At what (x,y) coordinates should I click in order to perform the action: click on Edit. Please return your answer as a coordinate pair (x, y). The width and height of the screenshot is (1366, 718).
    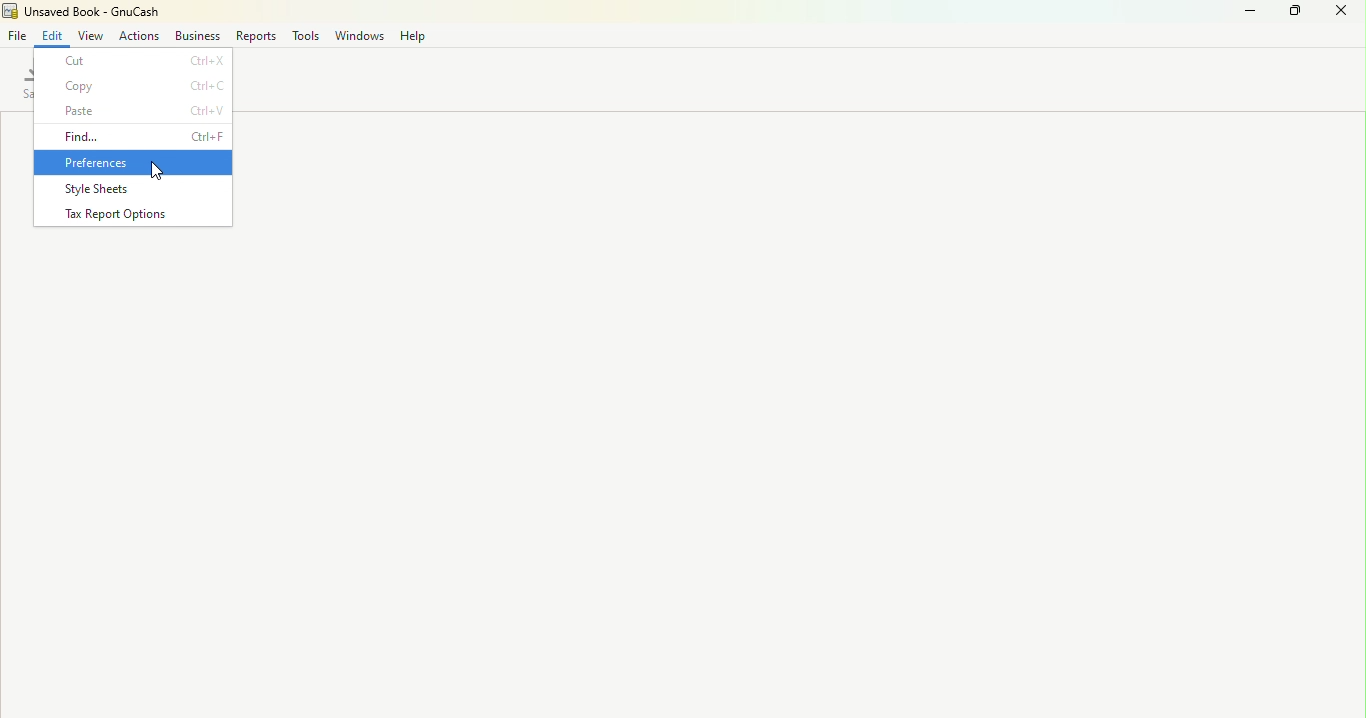
    Looking at the image, I should click on (52, 36).